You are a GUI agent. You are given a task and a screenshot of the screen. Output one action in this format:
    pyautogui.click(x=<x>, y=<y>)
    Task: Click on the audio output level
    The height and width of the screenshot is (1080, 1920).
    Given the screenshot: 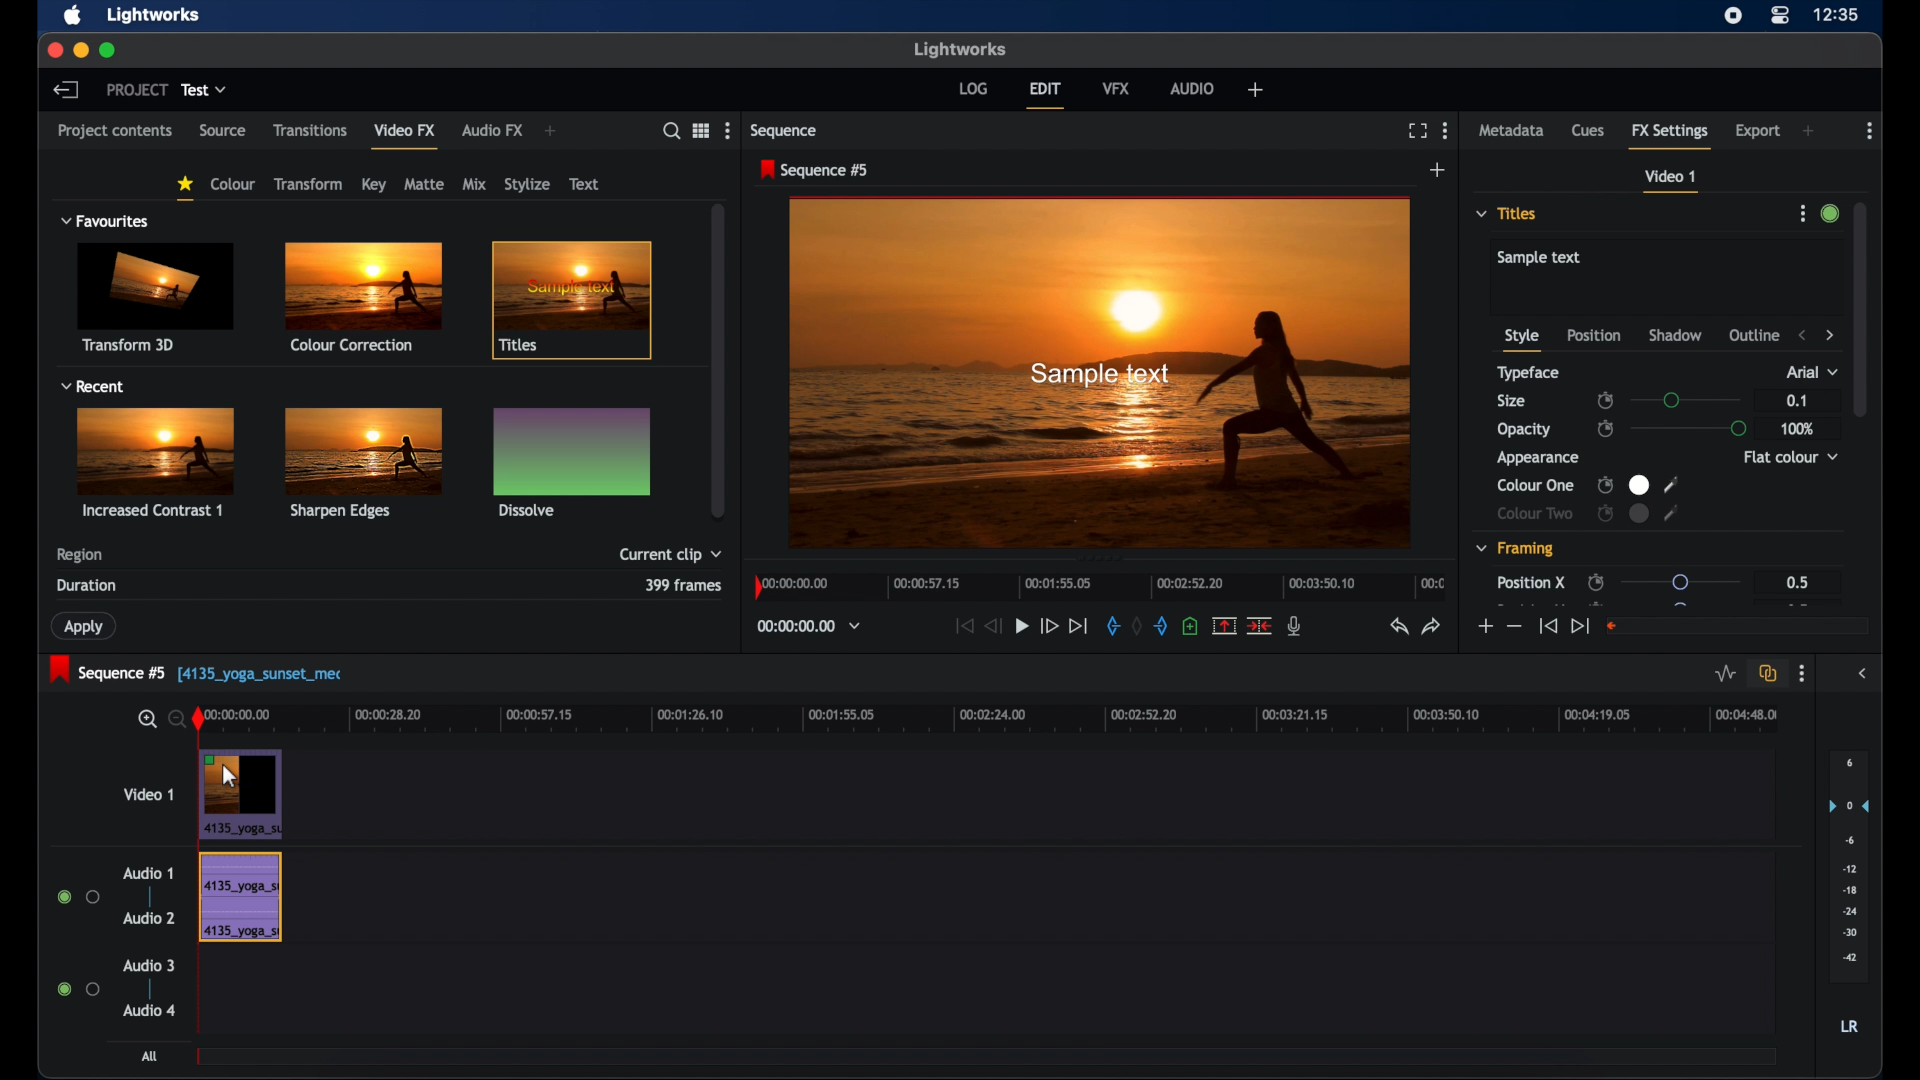 What is the action you would take?
    pyautogui.click(x=1849, y=868)
    